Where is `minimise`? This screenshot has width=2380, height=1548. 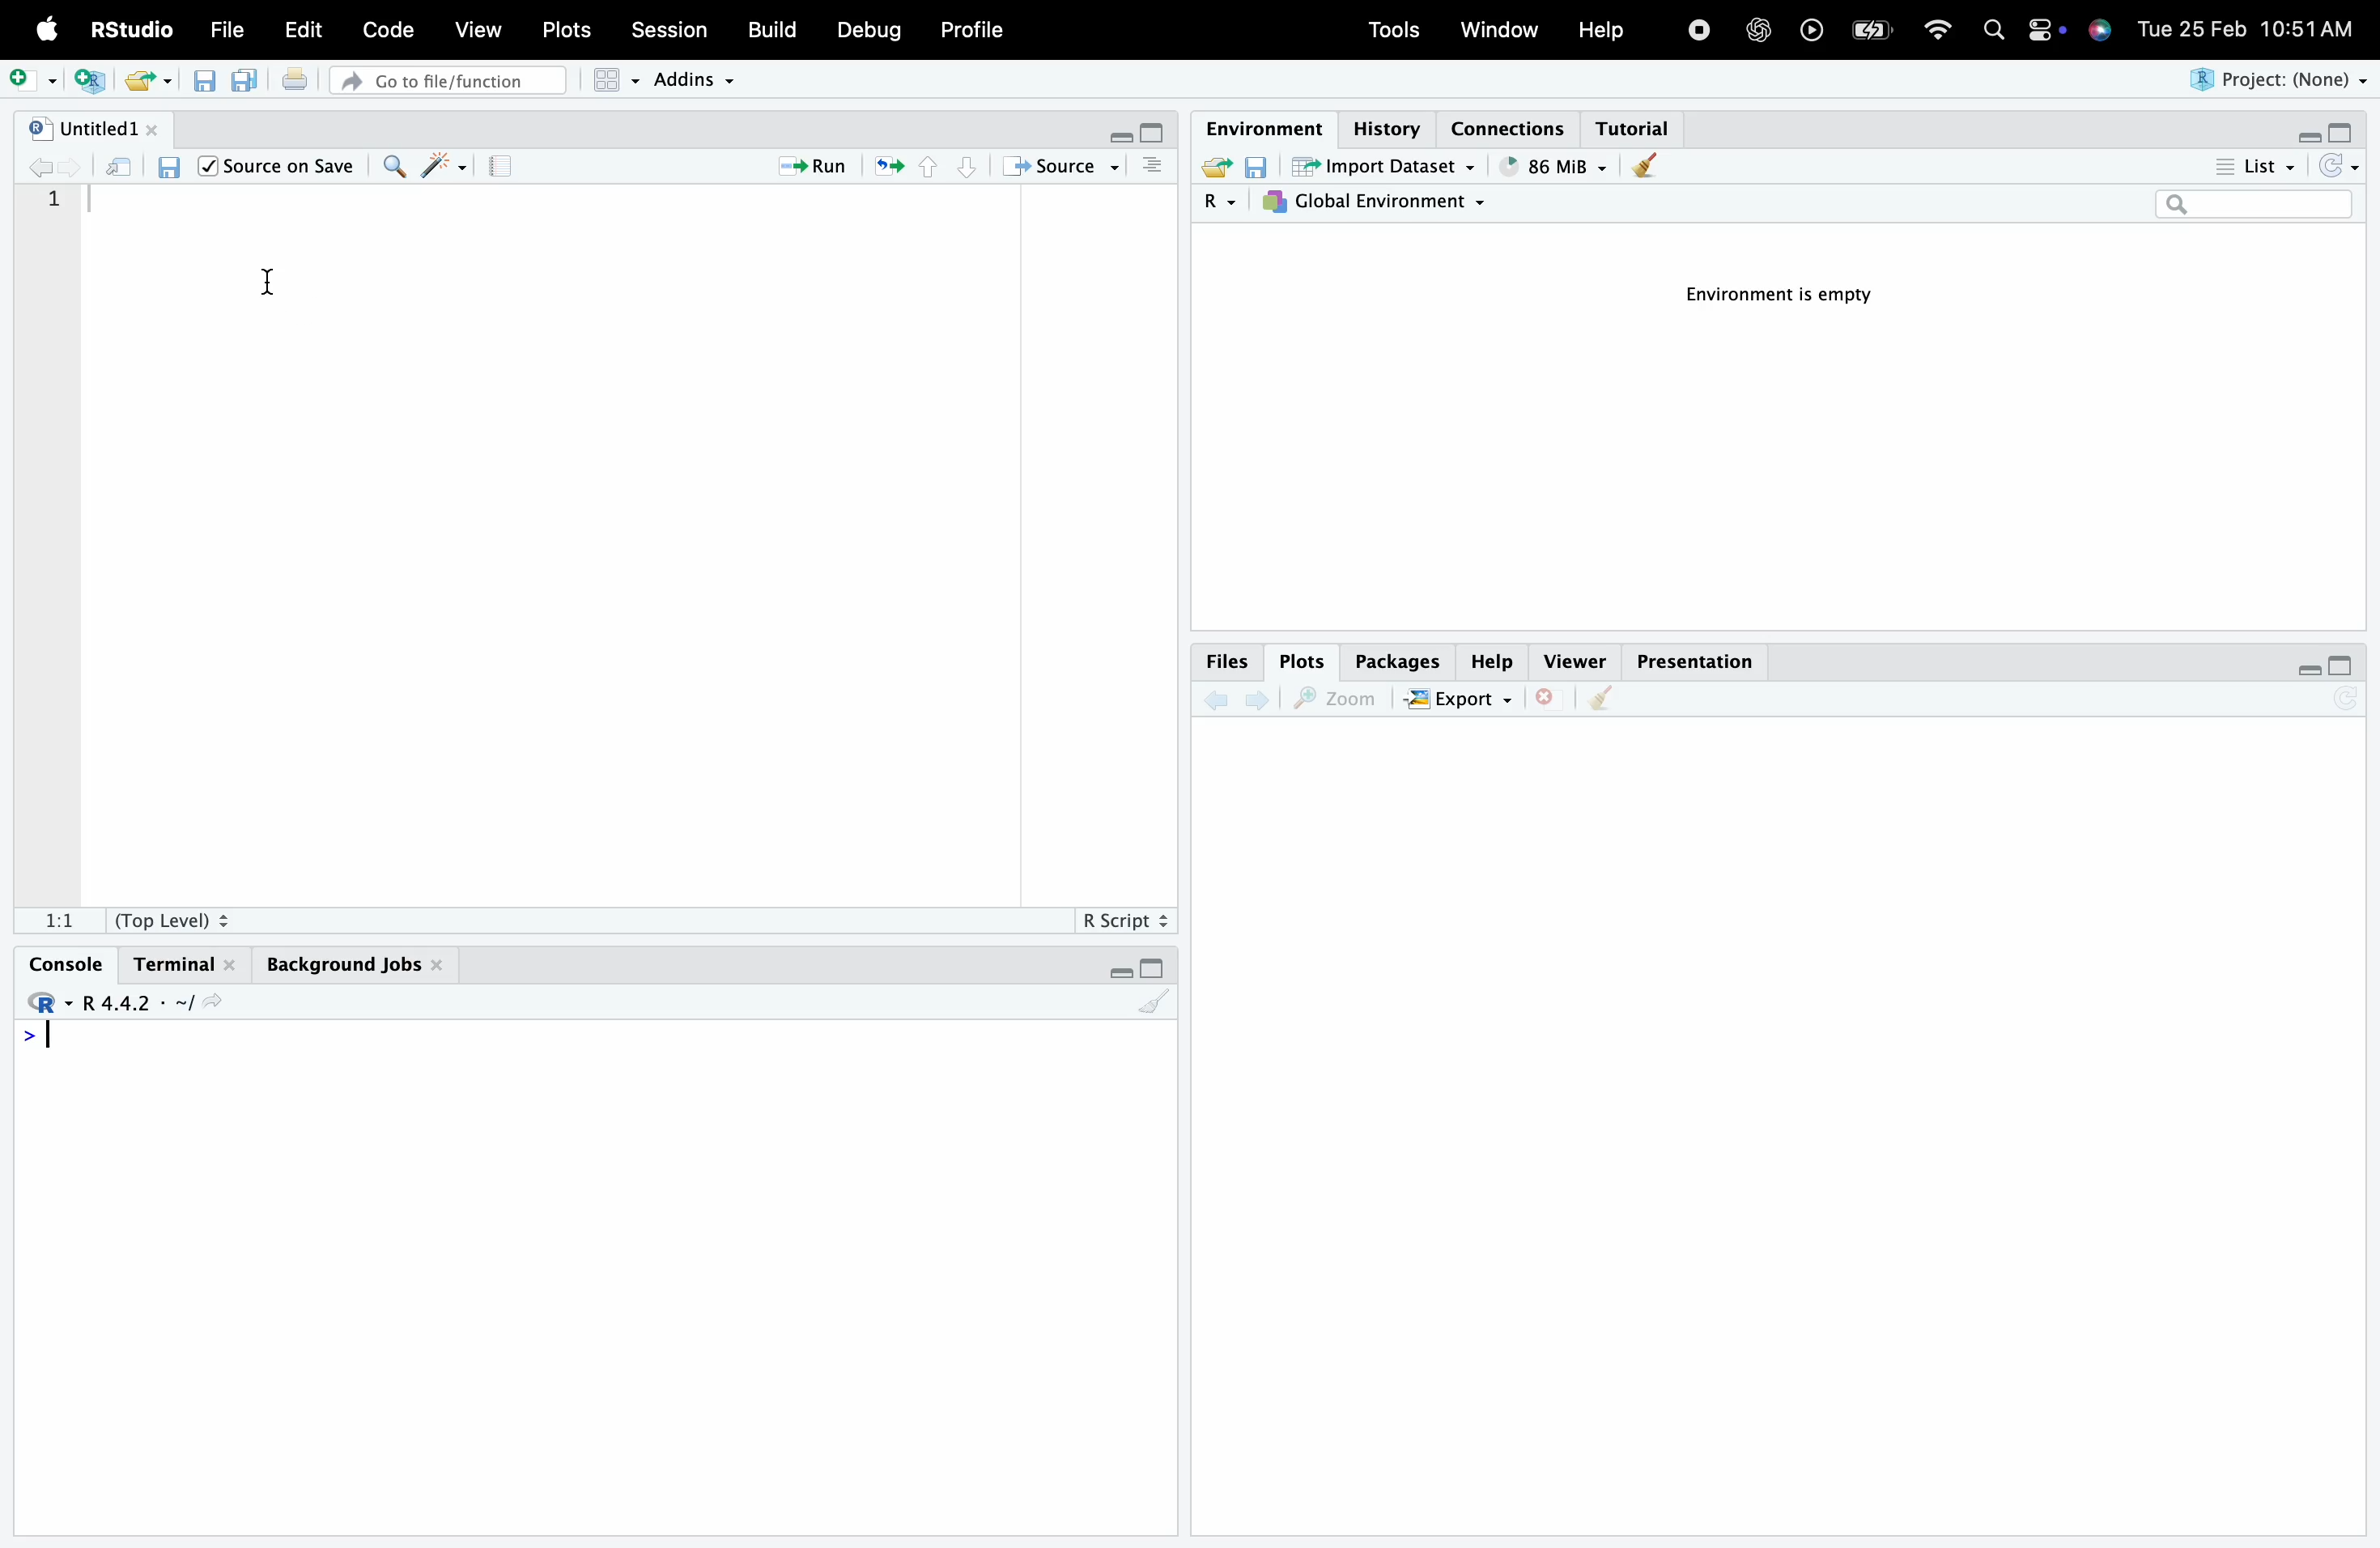
minimise is located at coordinates (2302, 137).